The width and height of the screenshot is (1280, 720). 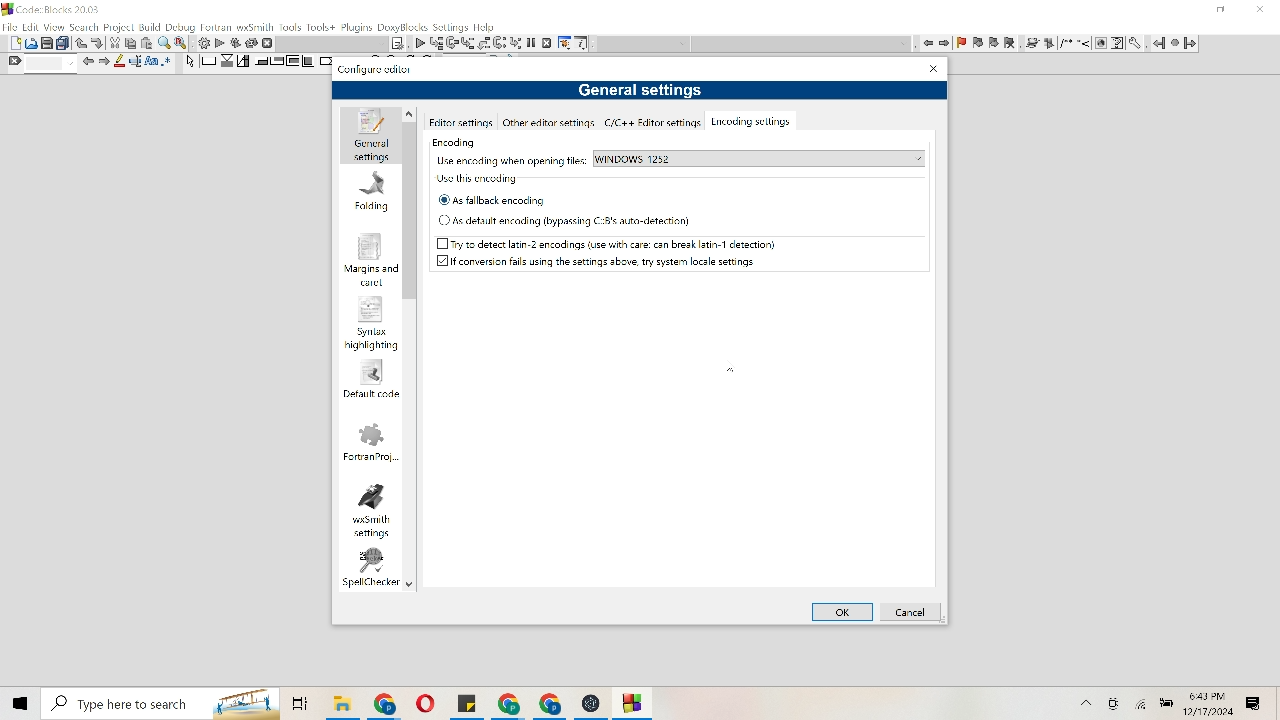 I want to click on As fallback encoding, so click(x=492, y=200).